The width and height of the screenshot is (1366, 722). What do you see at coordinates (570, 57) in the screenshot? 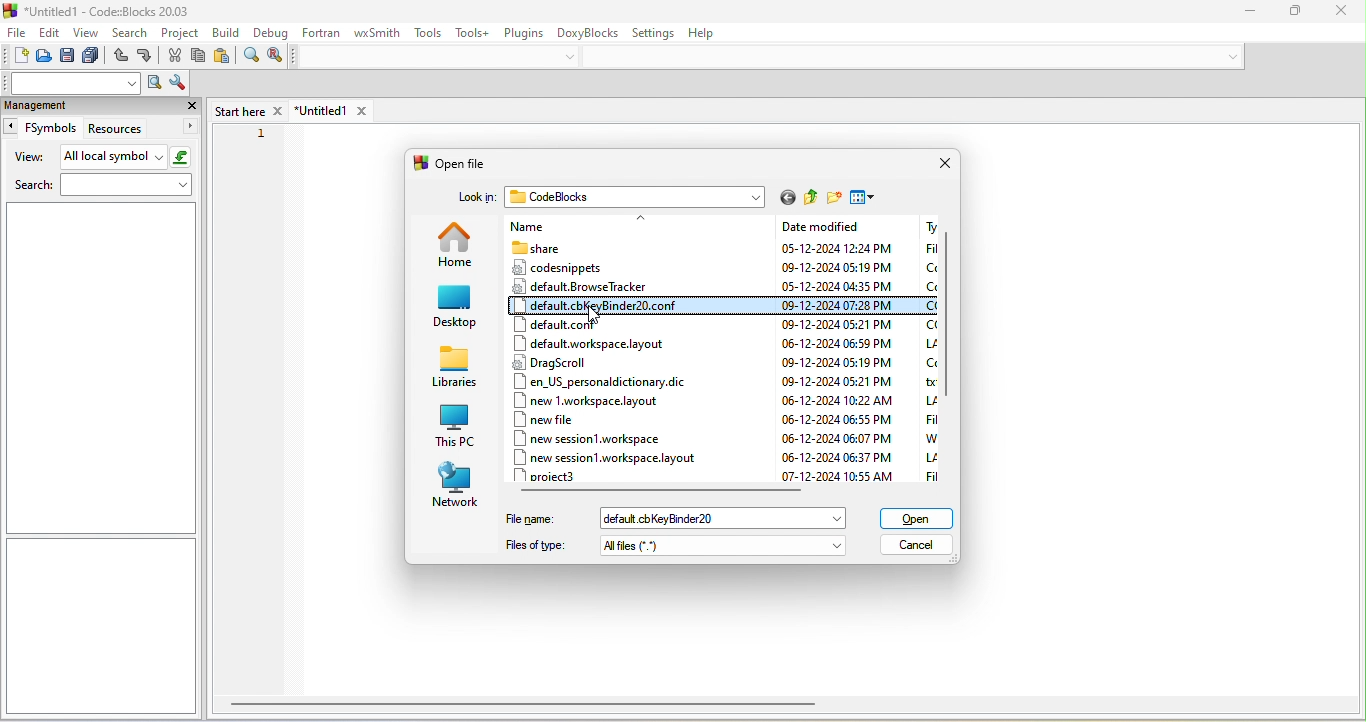
I see `dropdown` at bounding box center [570, 57].